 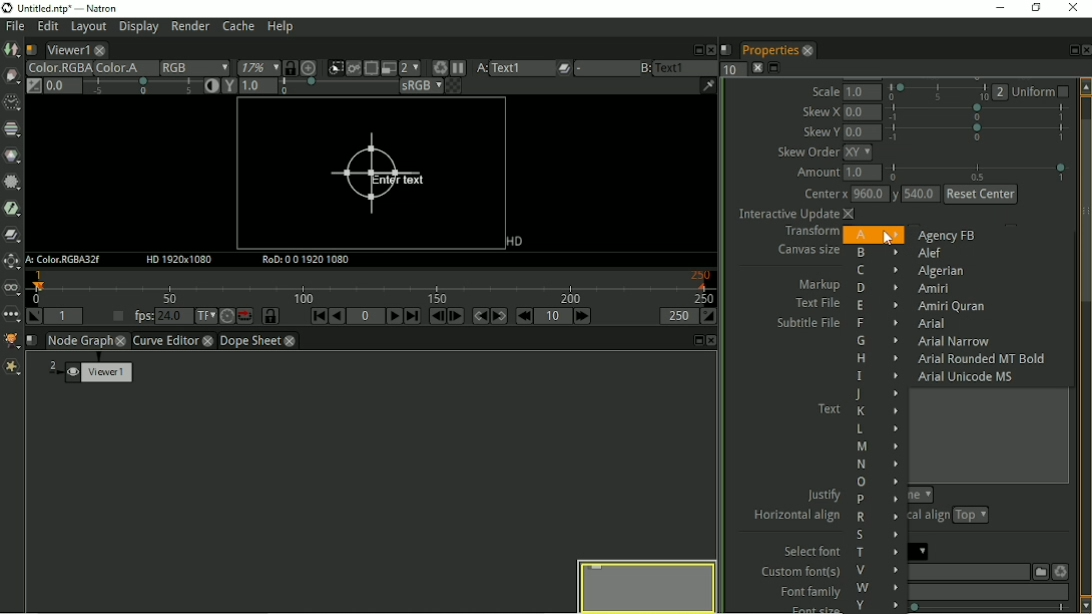 What do you see at coordinates (356, 66) in the screenshot?
I see `Render the image` at bounding box center [356, 66].